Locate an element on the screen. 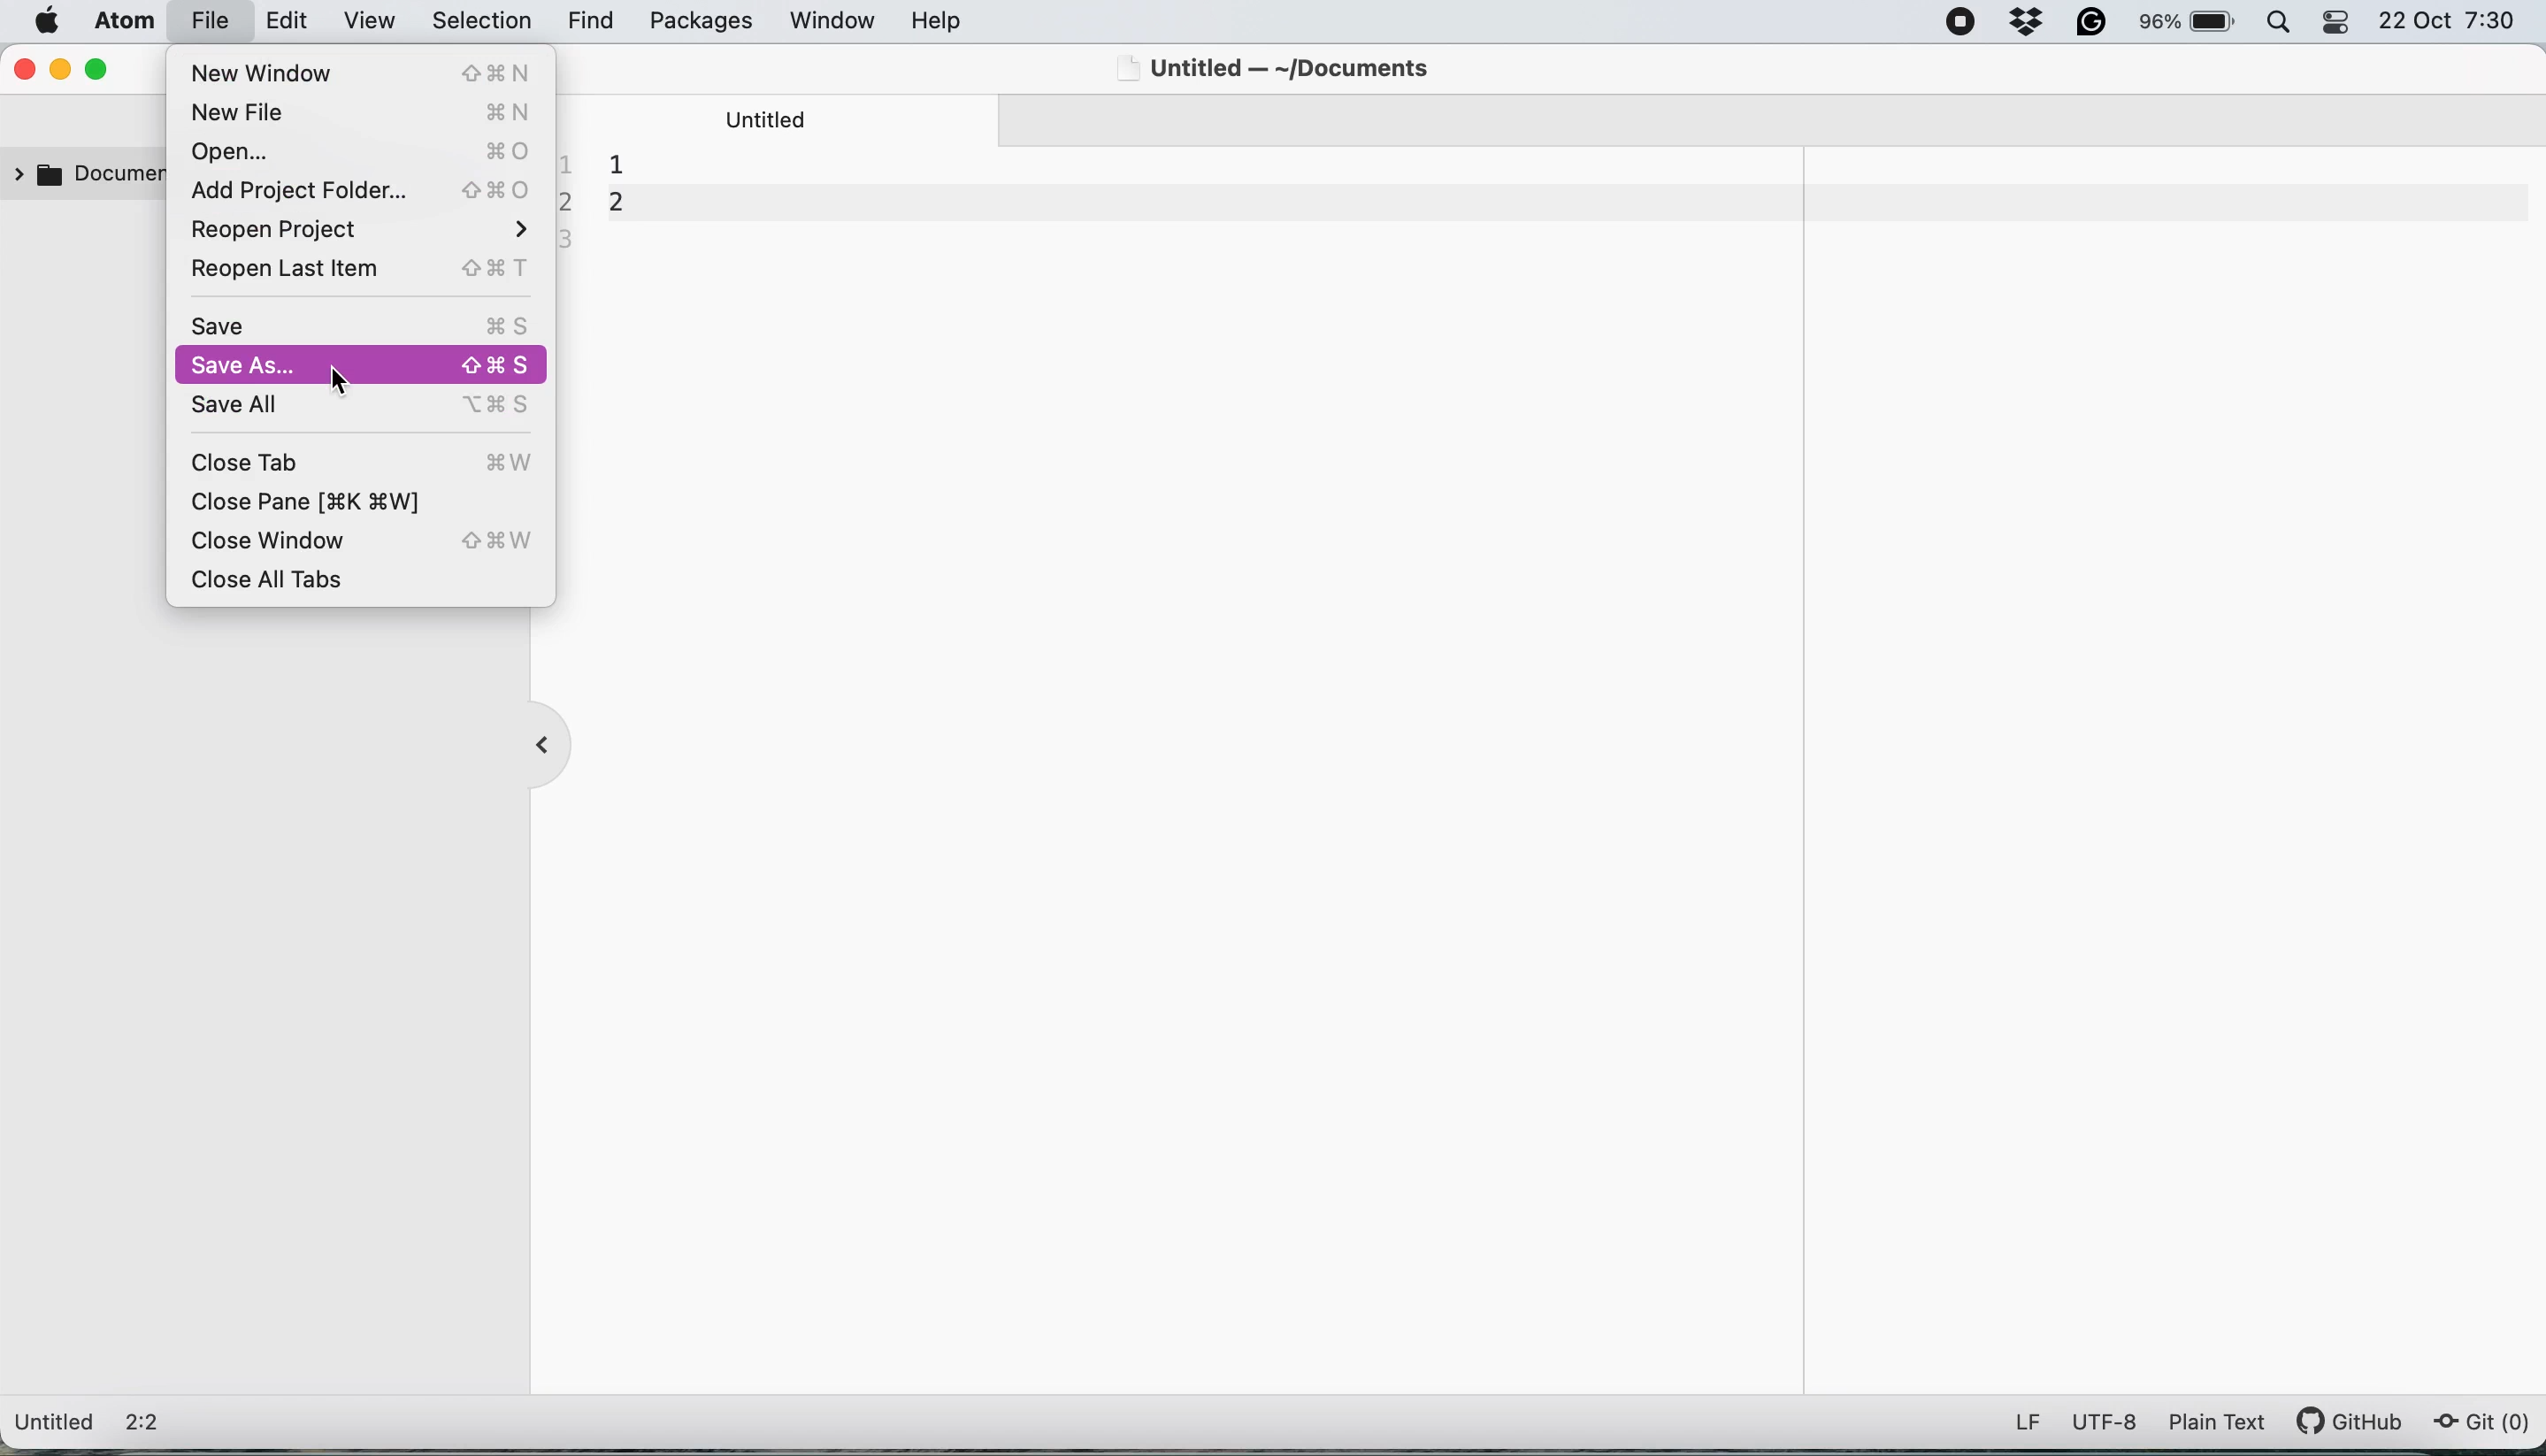 The height and width of the screenshot is (1456, 2546). selection is located at coordinates (486, 19).